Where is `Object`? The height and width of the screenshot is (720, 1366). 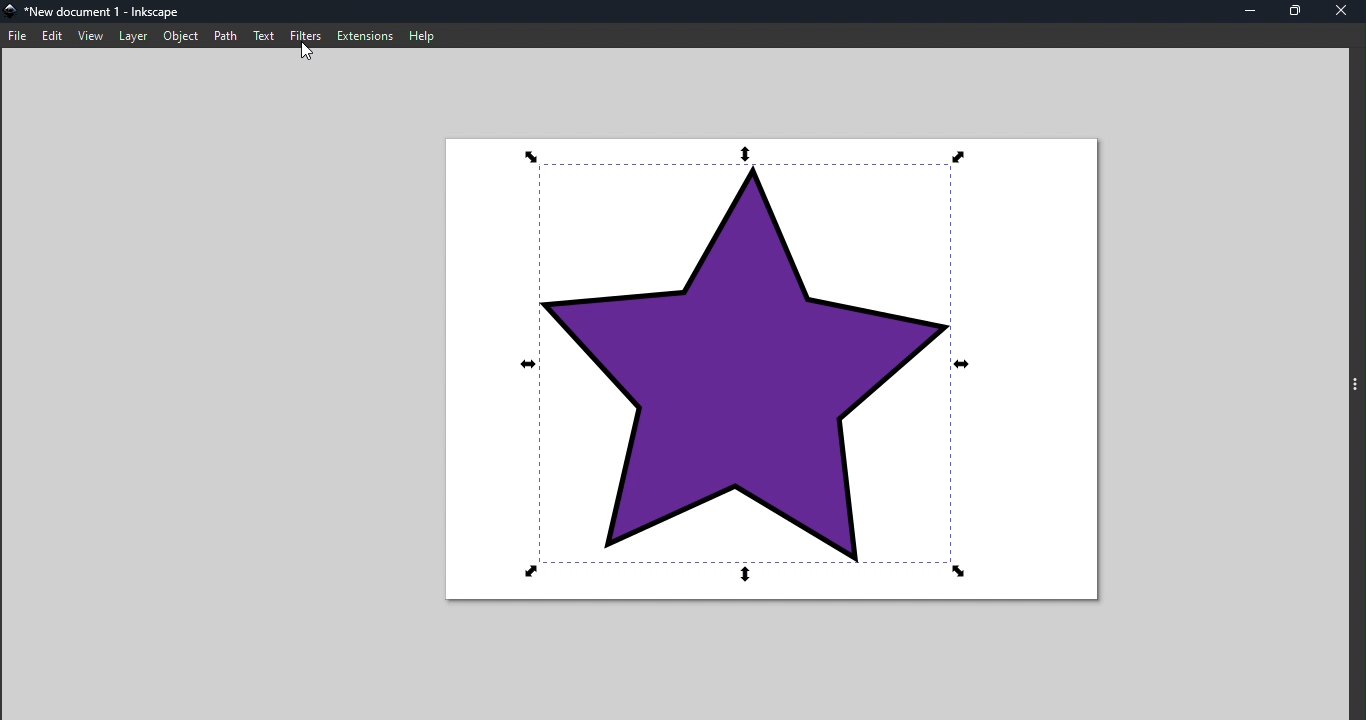 Object is located at coordinates (179, 35).